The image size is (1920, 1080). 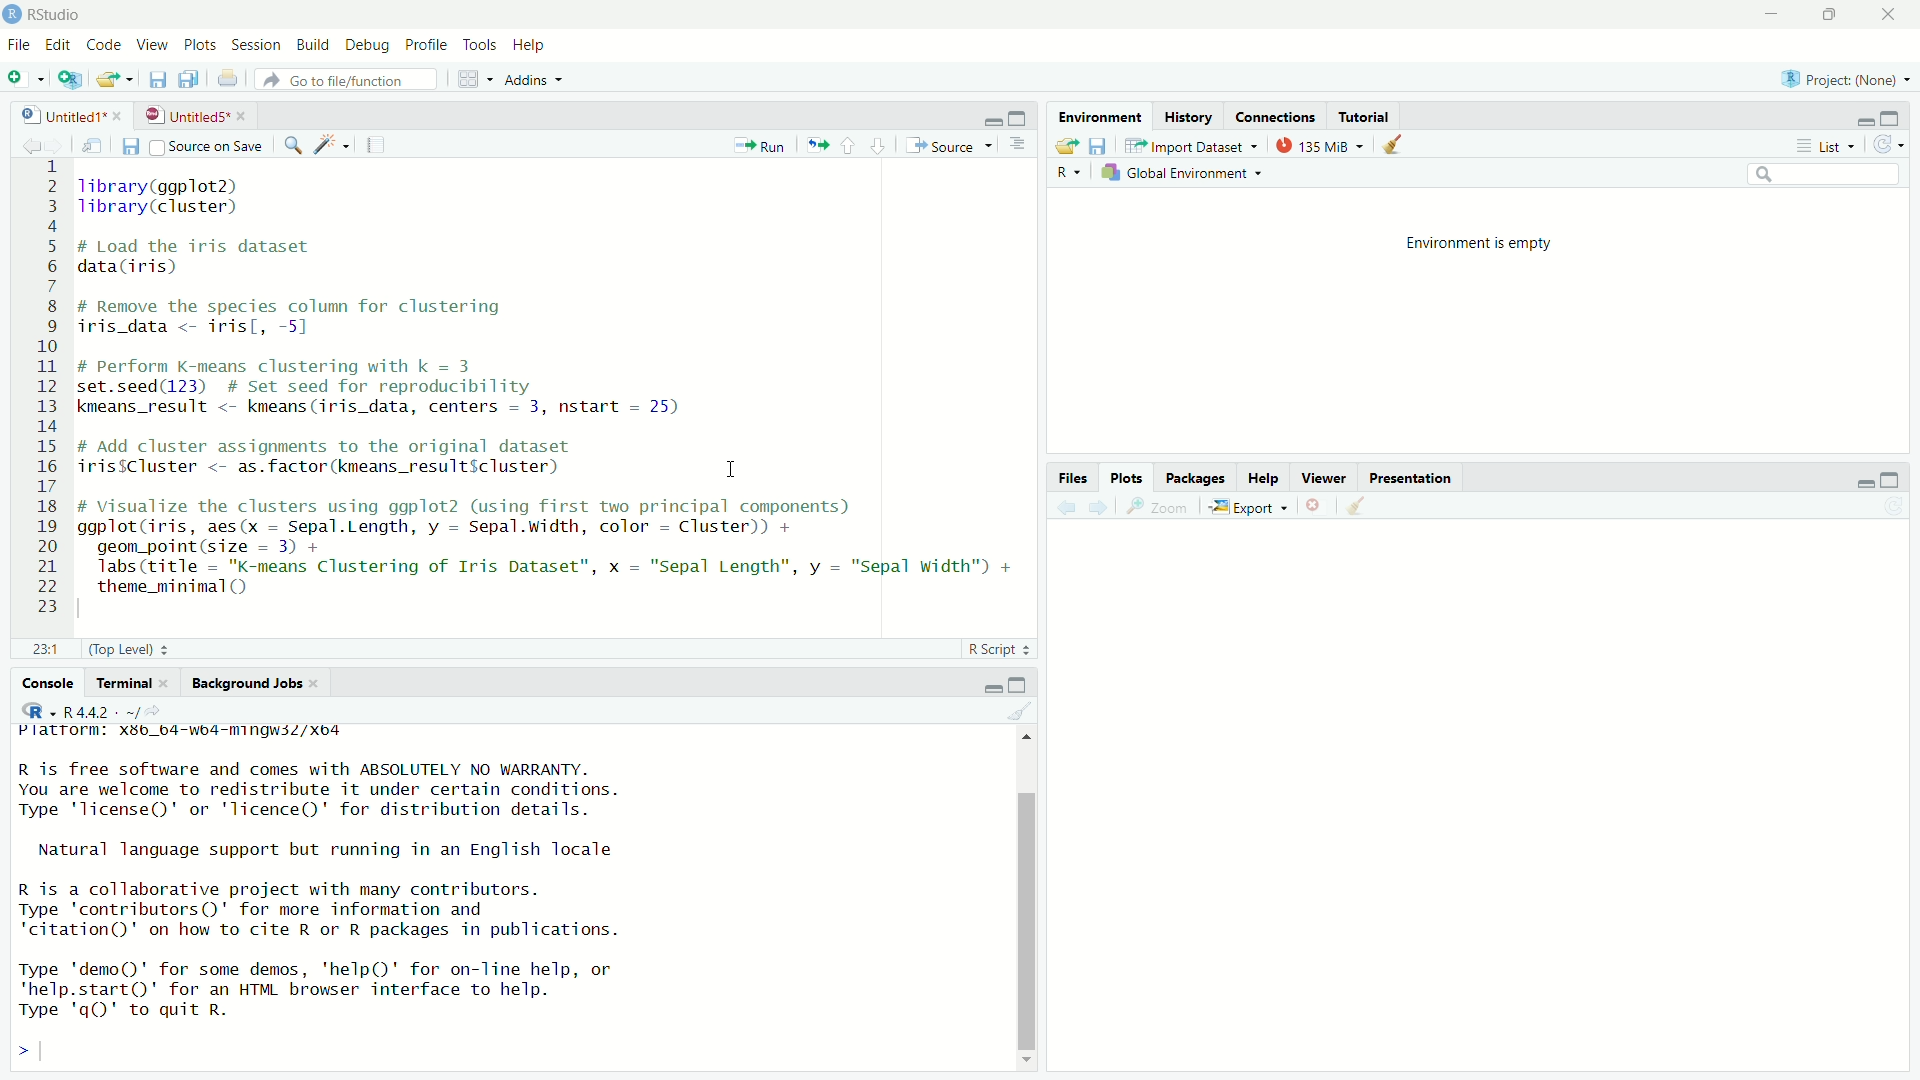 I want to click on # Add cluster assignments to the original dataset  irisiCluster <- as.factor(kmeans_resultScluster), so click(x=354, y=459).